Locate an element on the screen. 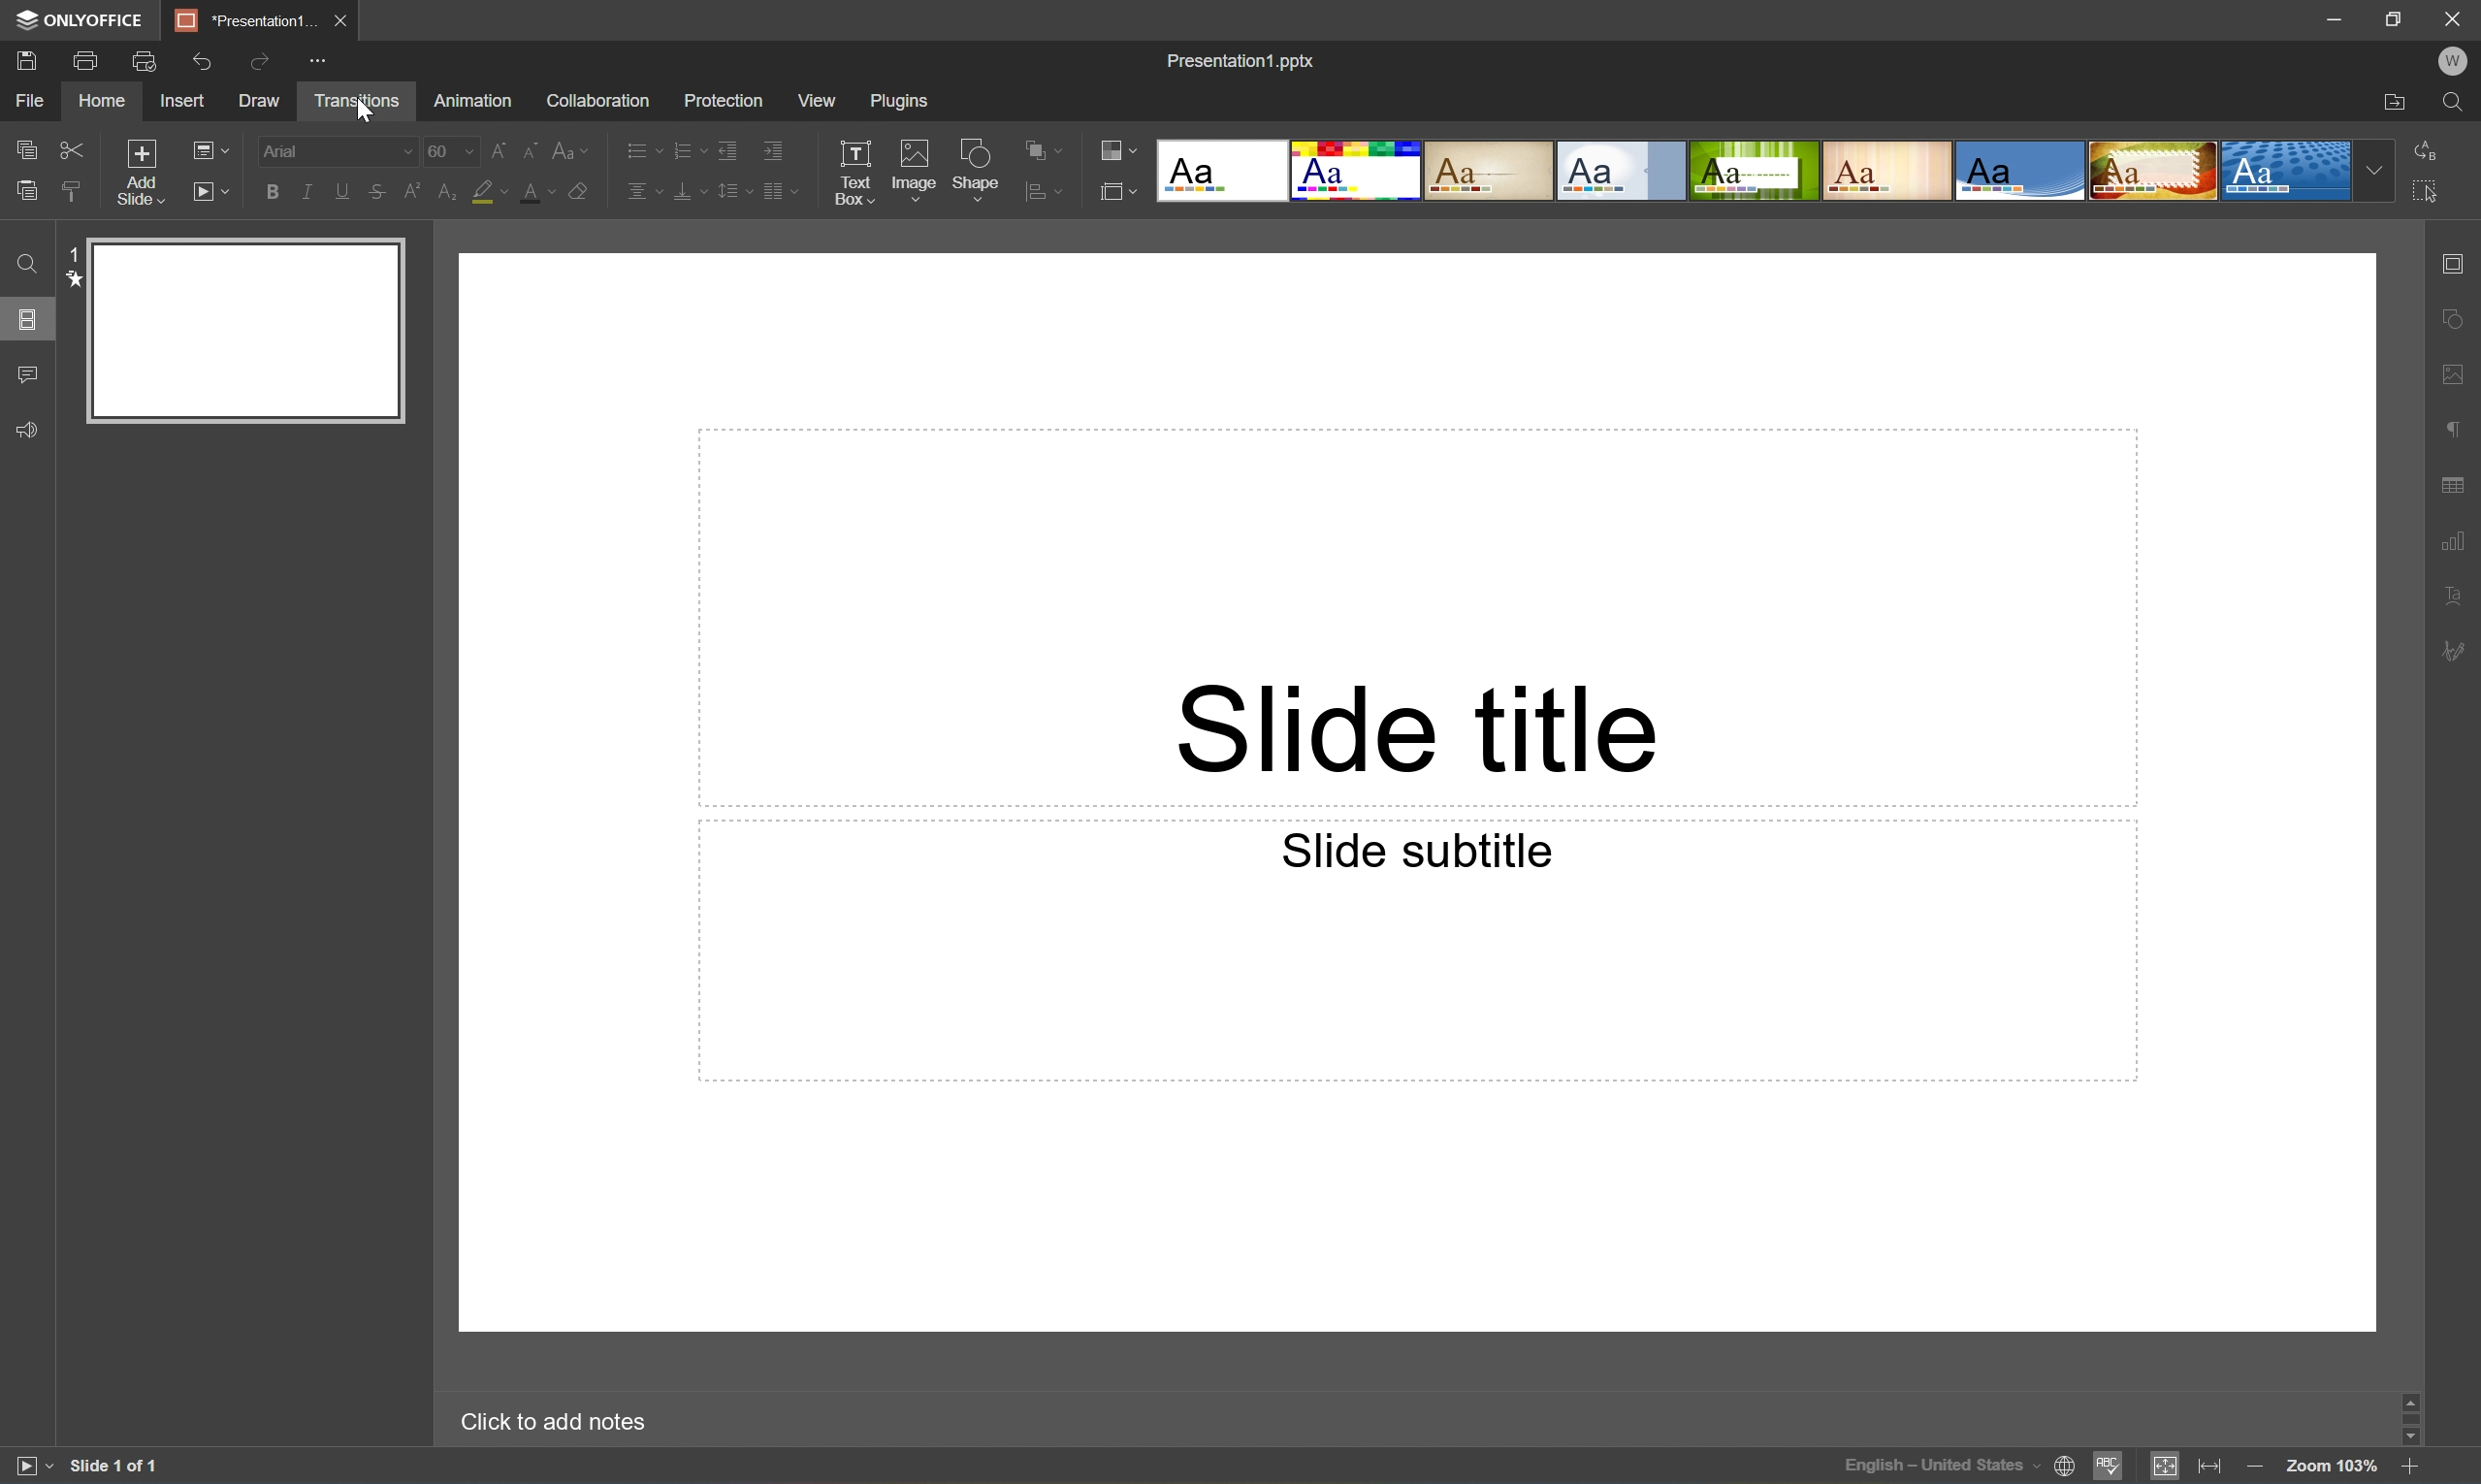 The height and width of the screenshot is (1484, 2481). Type of slides is located at coordinates (1749, 169).